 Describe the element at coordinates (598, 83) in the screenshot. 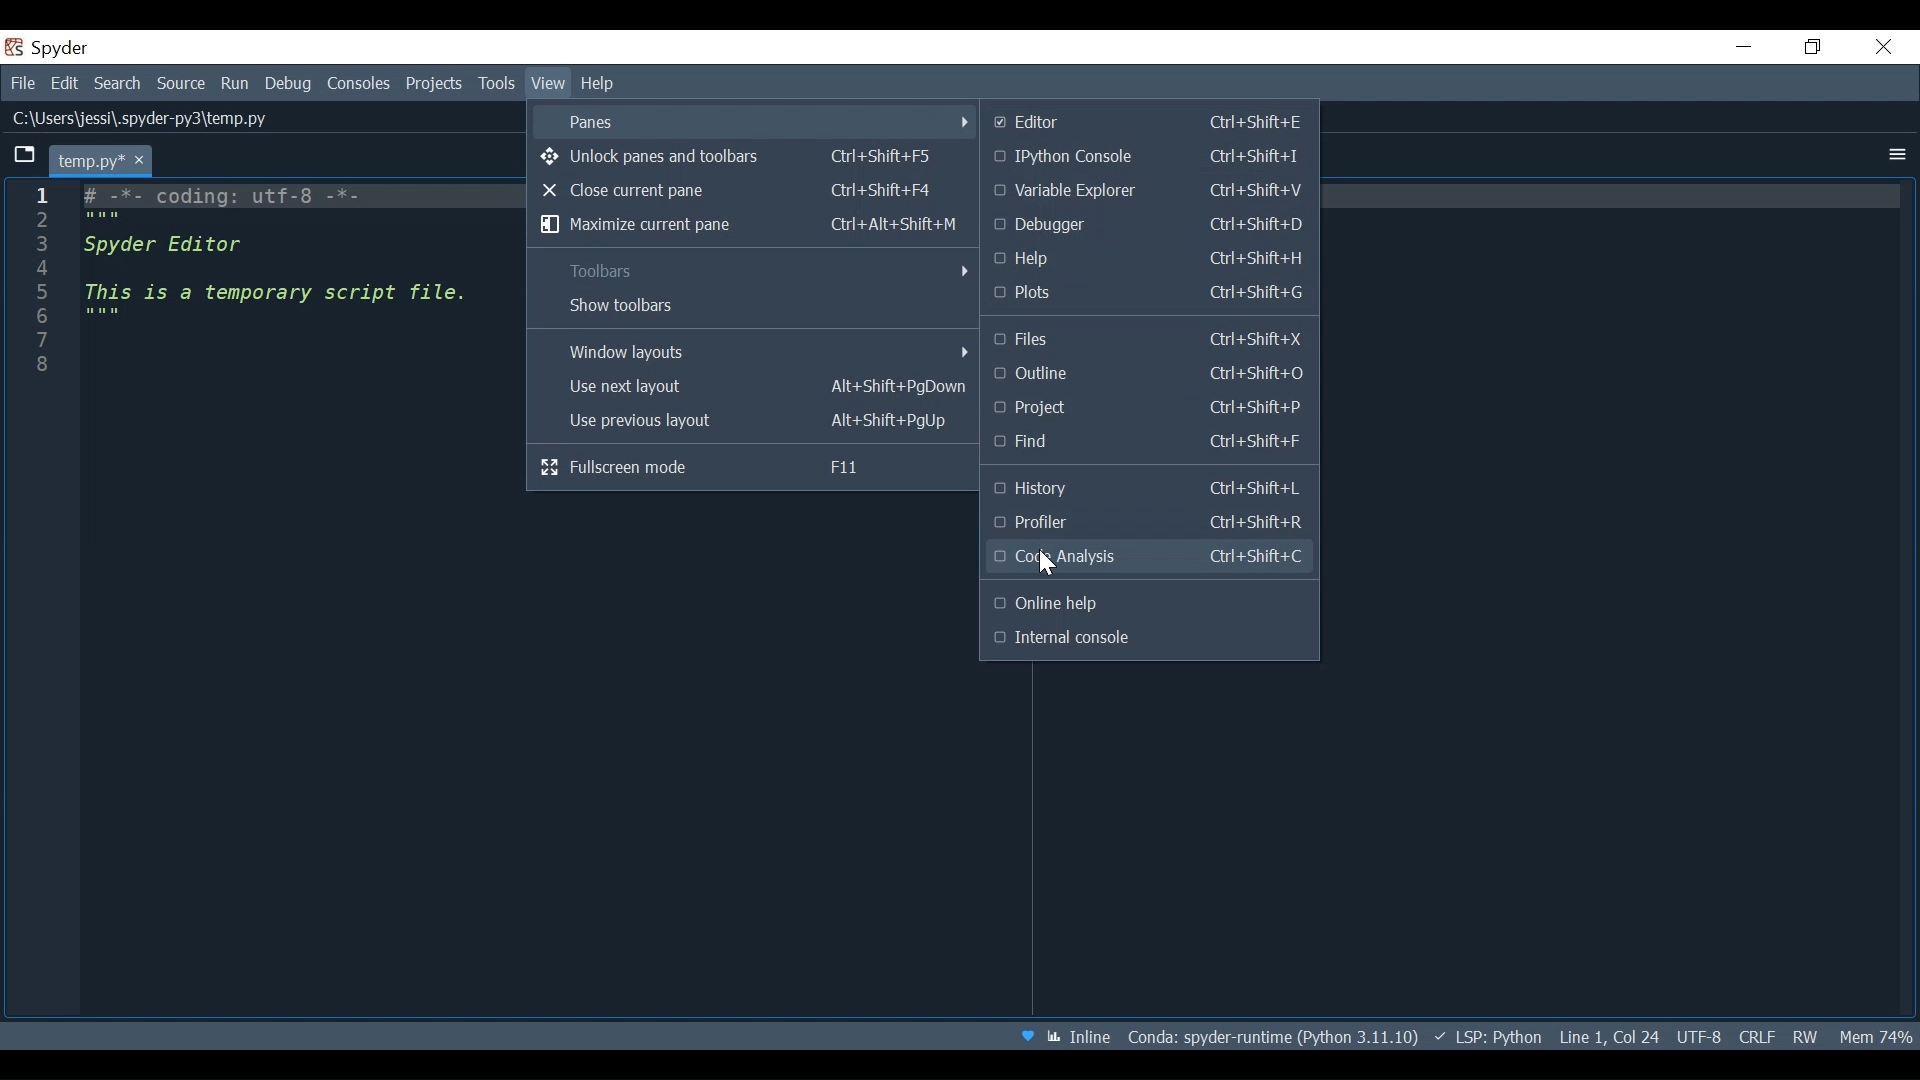

I see `Help` at that location.